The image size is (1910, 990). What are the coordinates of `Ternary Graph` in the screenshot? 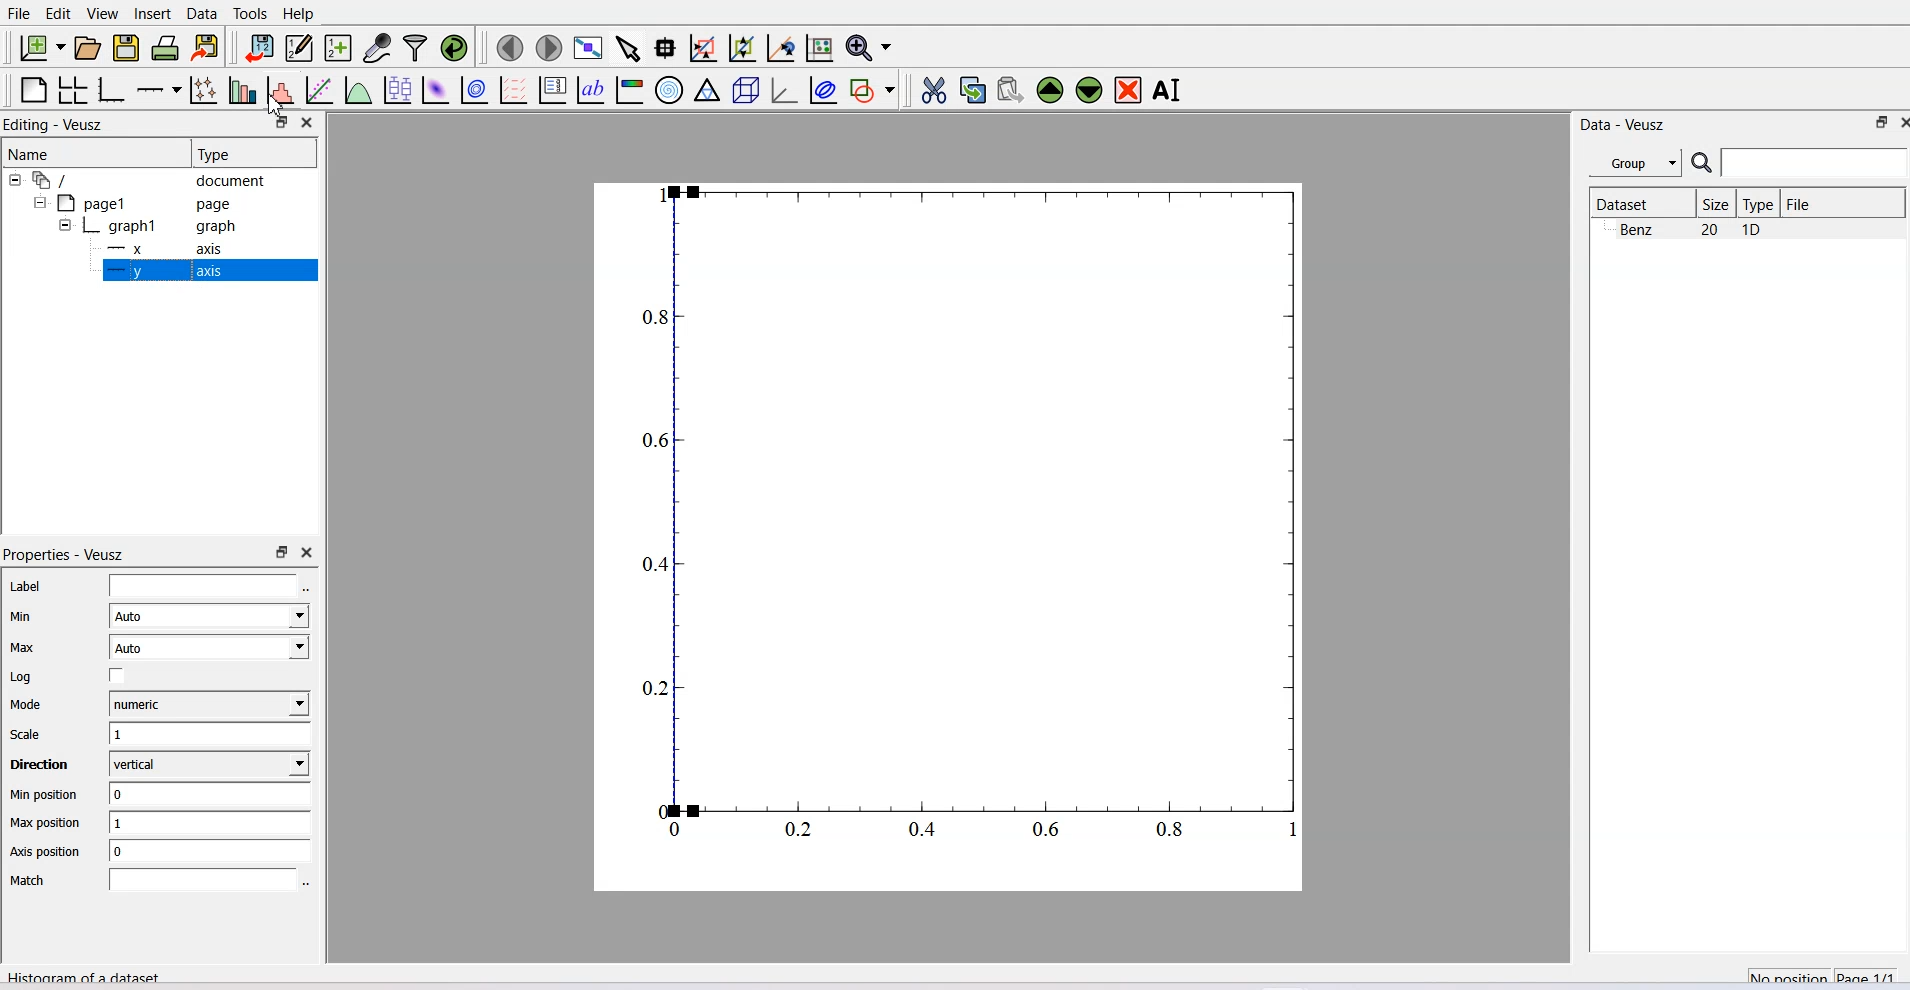 It's located at (707, 91).